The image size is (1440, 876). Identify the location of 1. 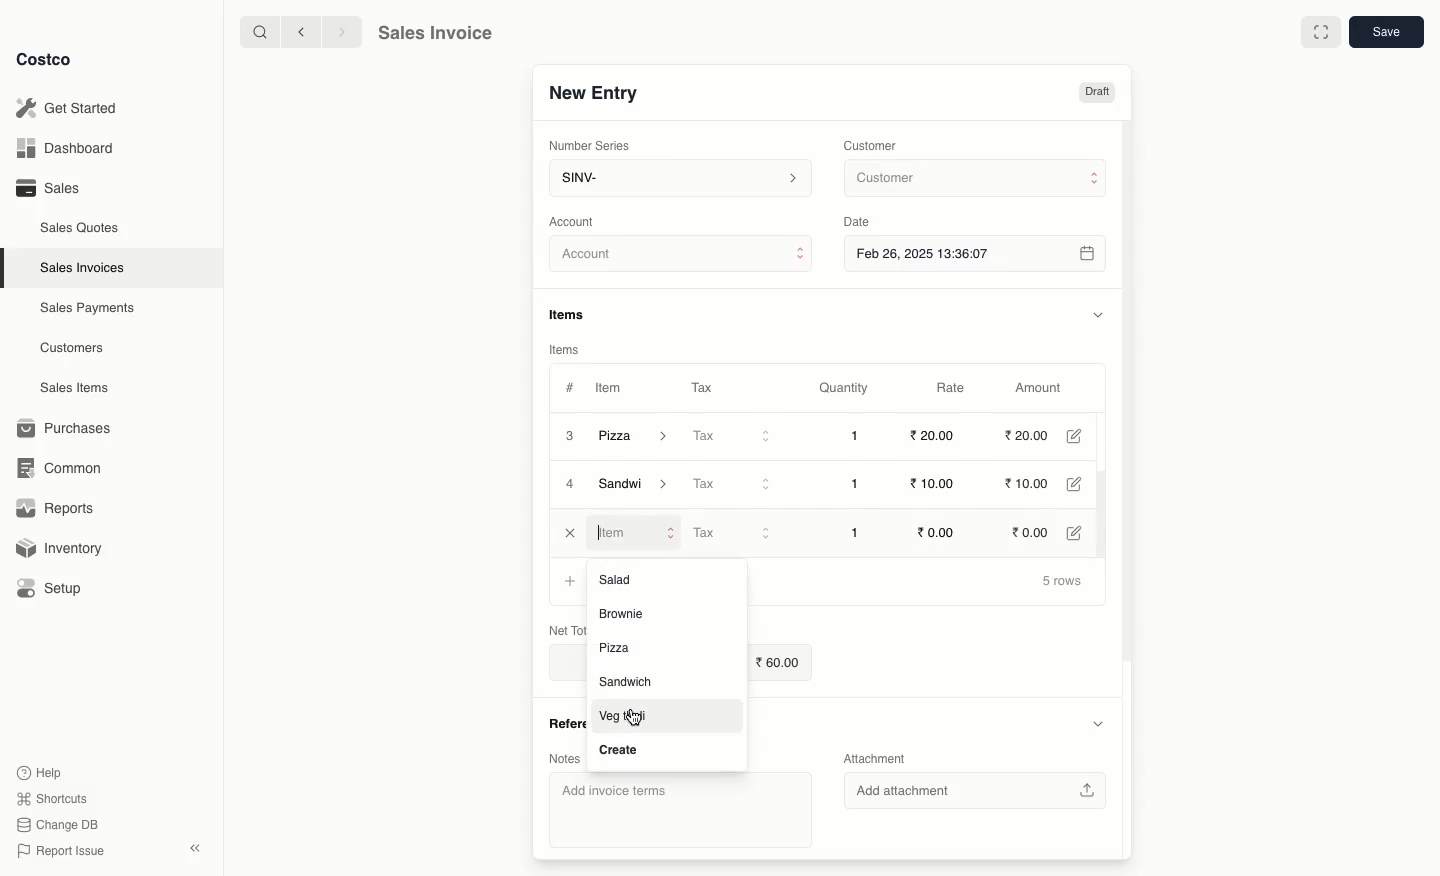
(860, 484).